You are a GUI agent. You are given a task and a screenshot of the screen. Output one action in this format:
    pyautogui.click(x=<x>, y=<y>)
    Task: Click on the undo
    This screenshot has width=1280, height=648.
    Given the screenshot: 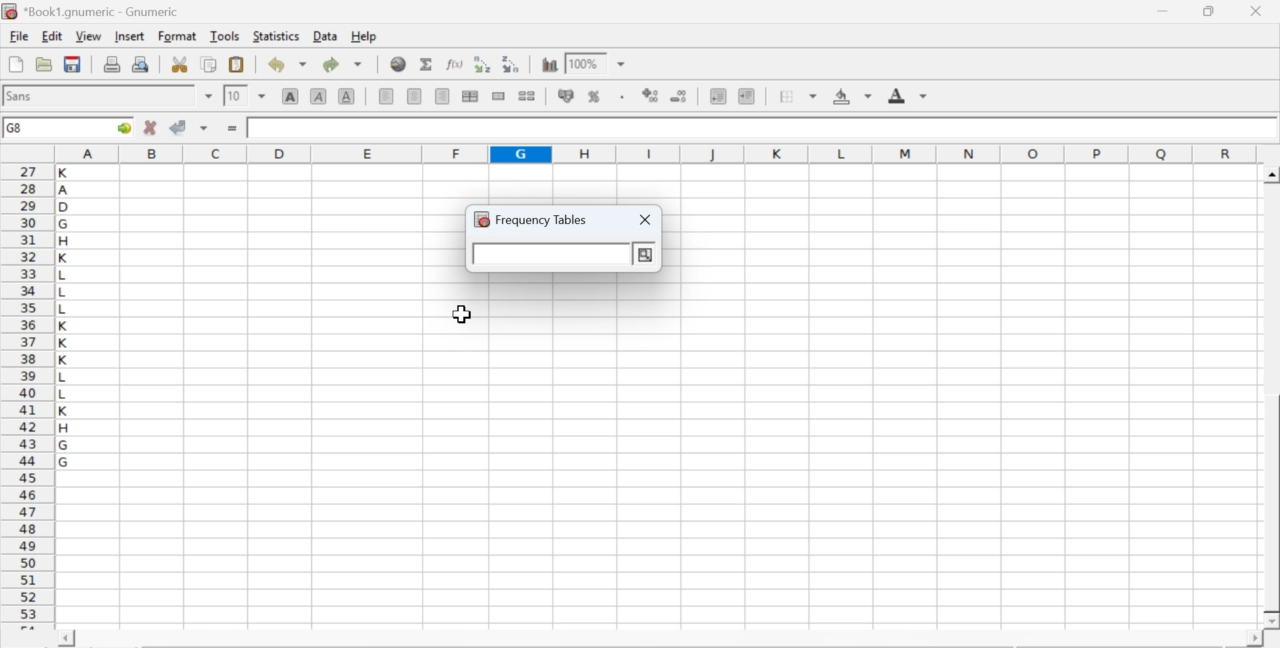 What is the action you would take?
    pyautogui.click(x=286, y=65)
    